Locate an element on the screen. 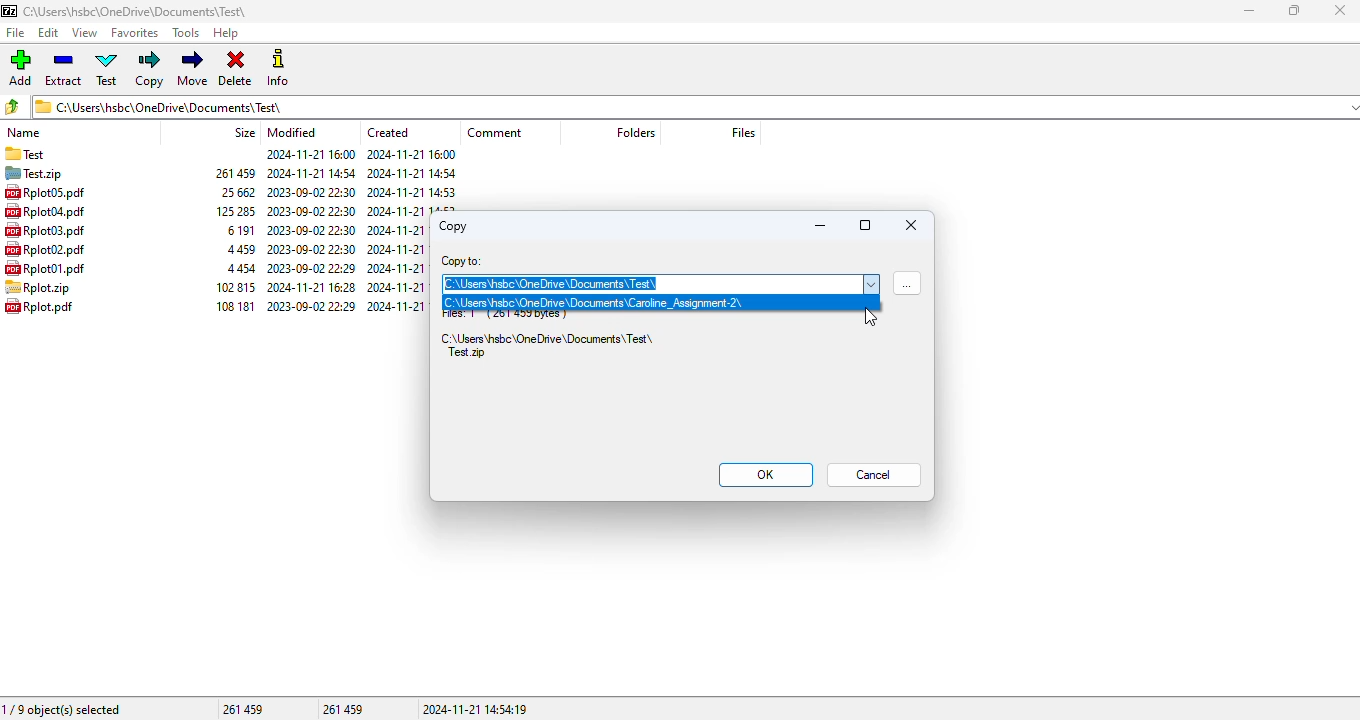 The height and width of the screenshot is (720, 1360). created date & time is located at coordinates (397, 230).